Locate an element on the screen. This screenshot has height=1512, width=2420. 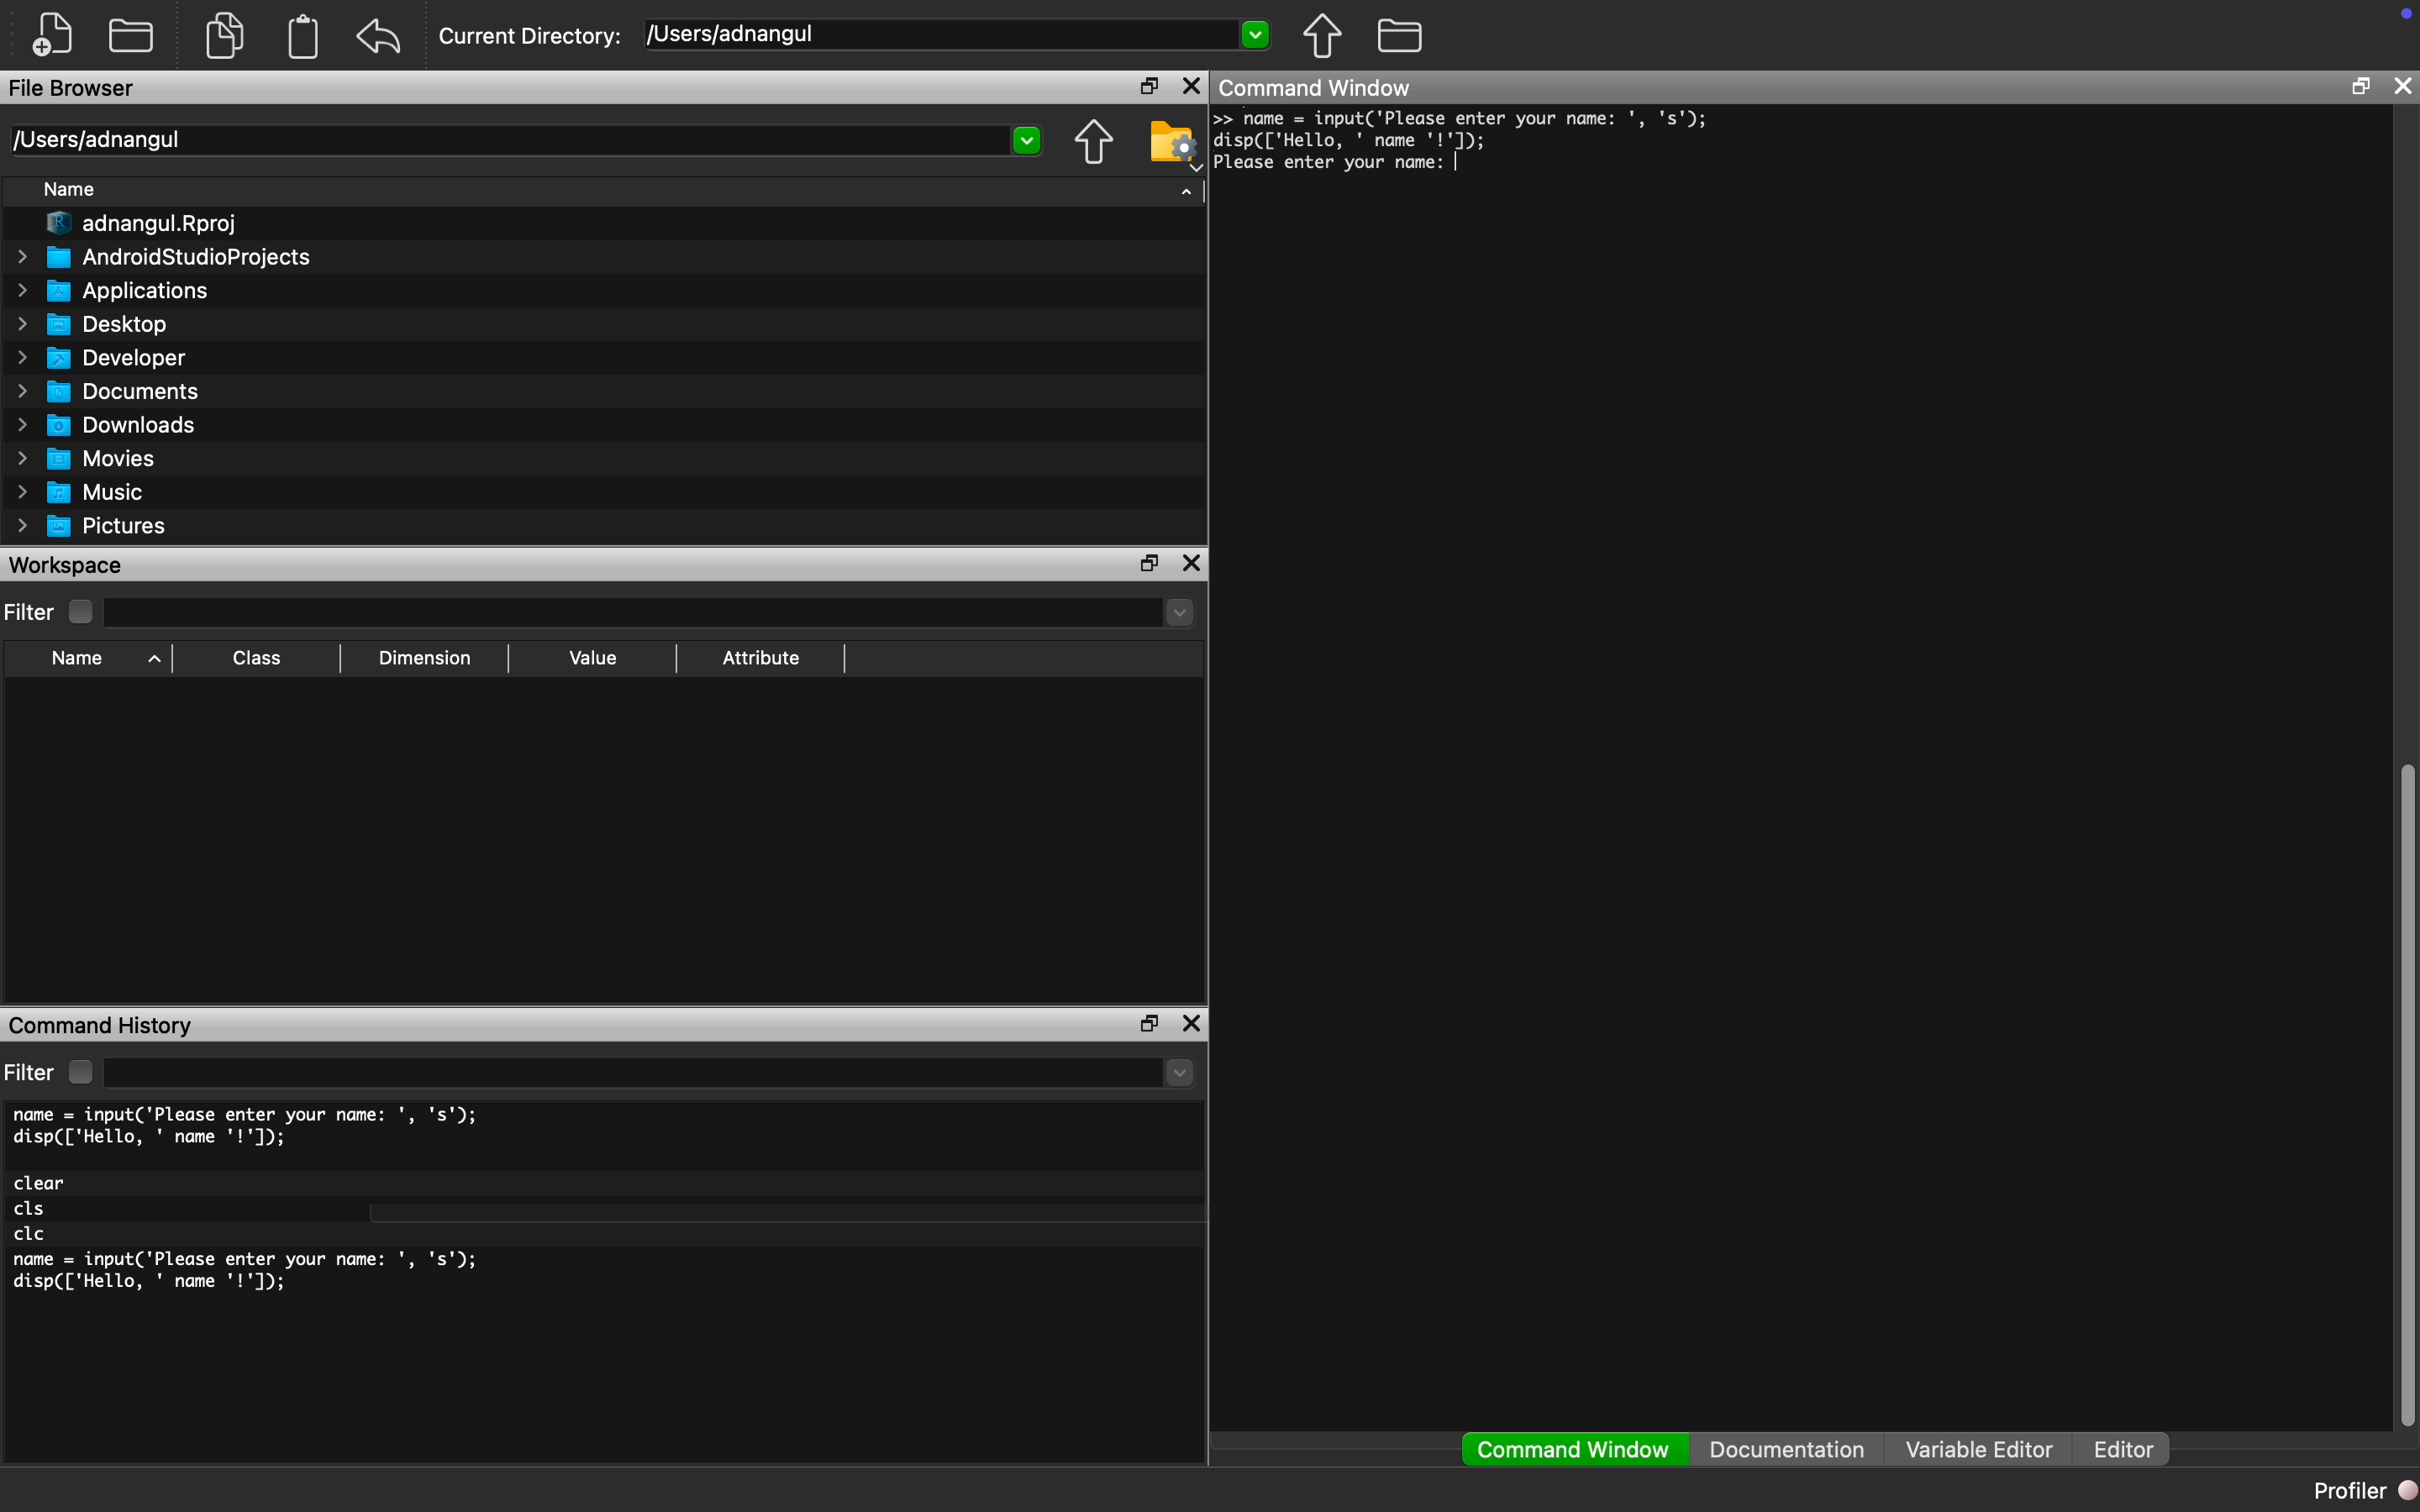
New file is located at coordinates (53, 34).